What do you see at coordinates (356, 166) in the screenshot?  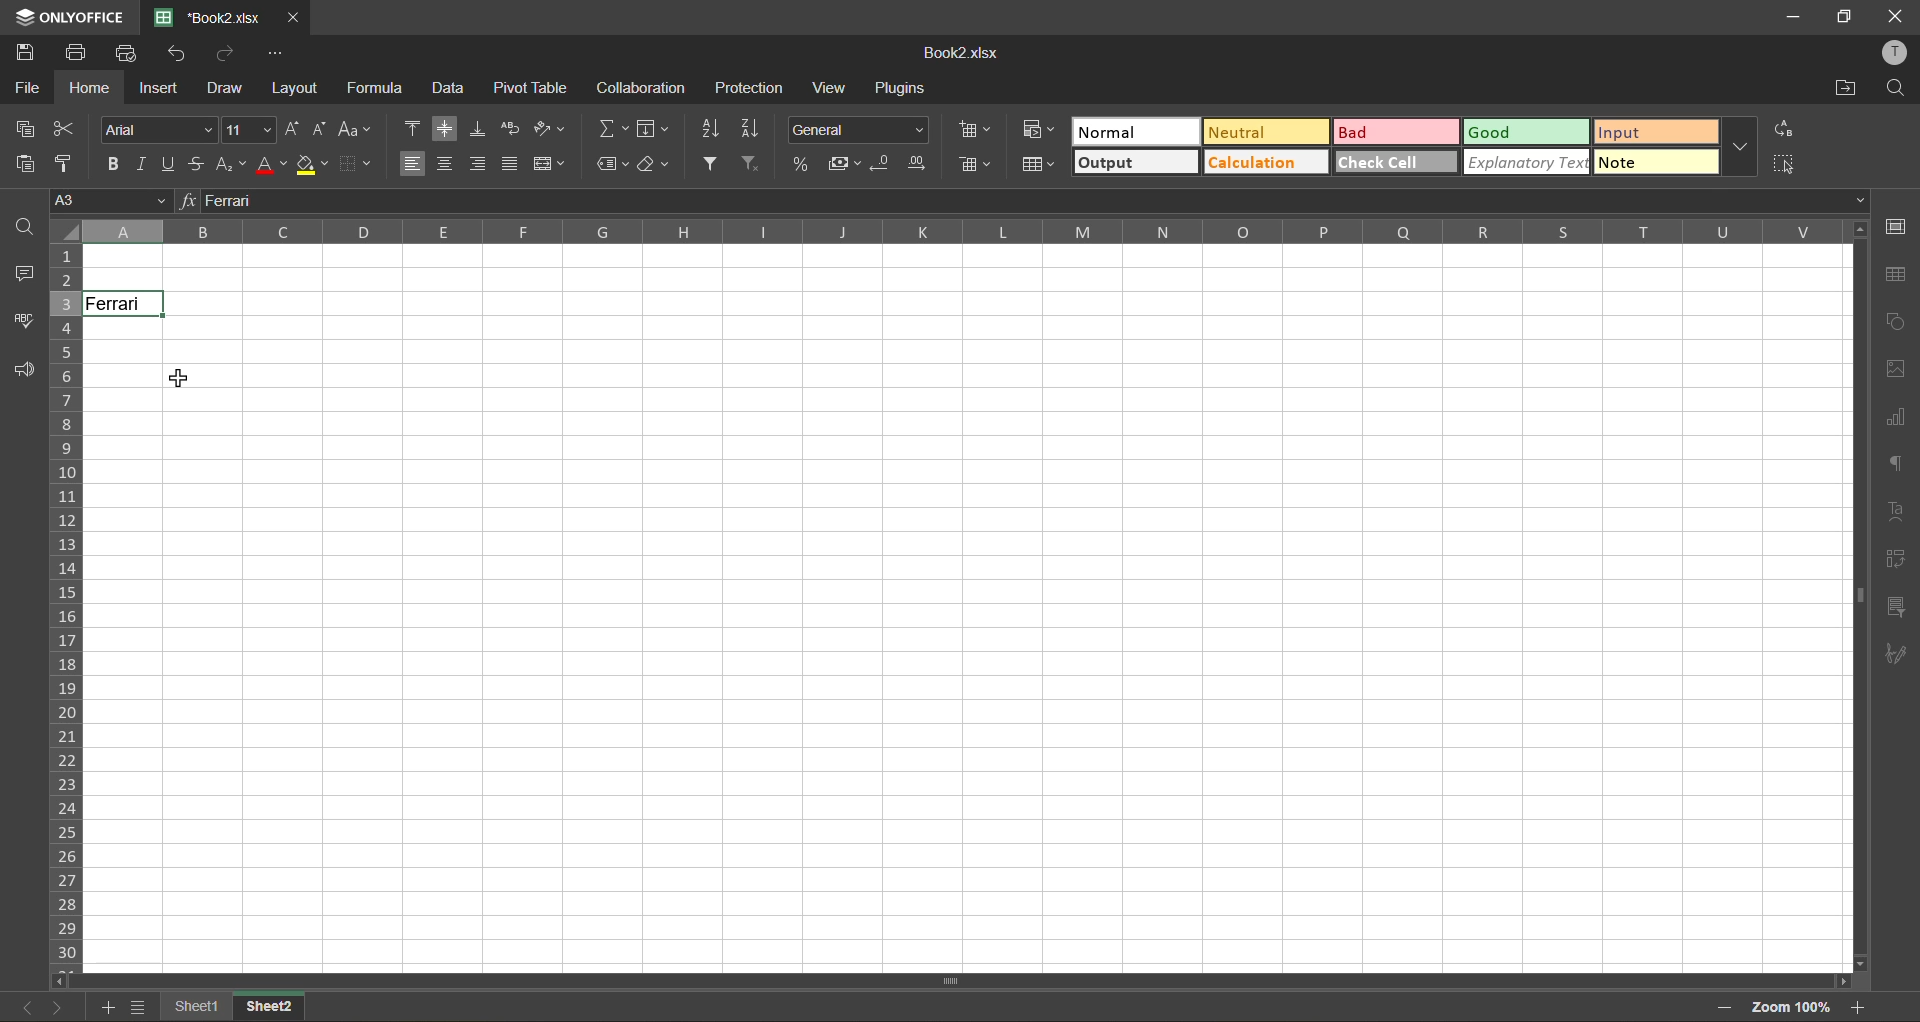 I see `borders` at bounding box center [356, 166].